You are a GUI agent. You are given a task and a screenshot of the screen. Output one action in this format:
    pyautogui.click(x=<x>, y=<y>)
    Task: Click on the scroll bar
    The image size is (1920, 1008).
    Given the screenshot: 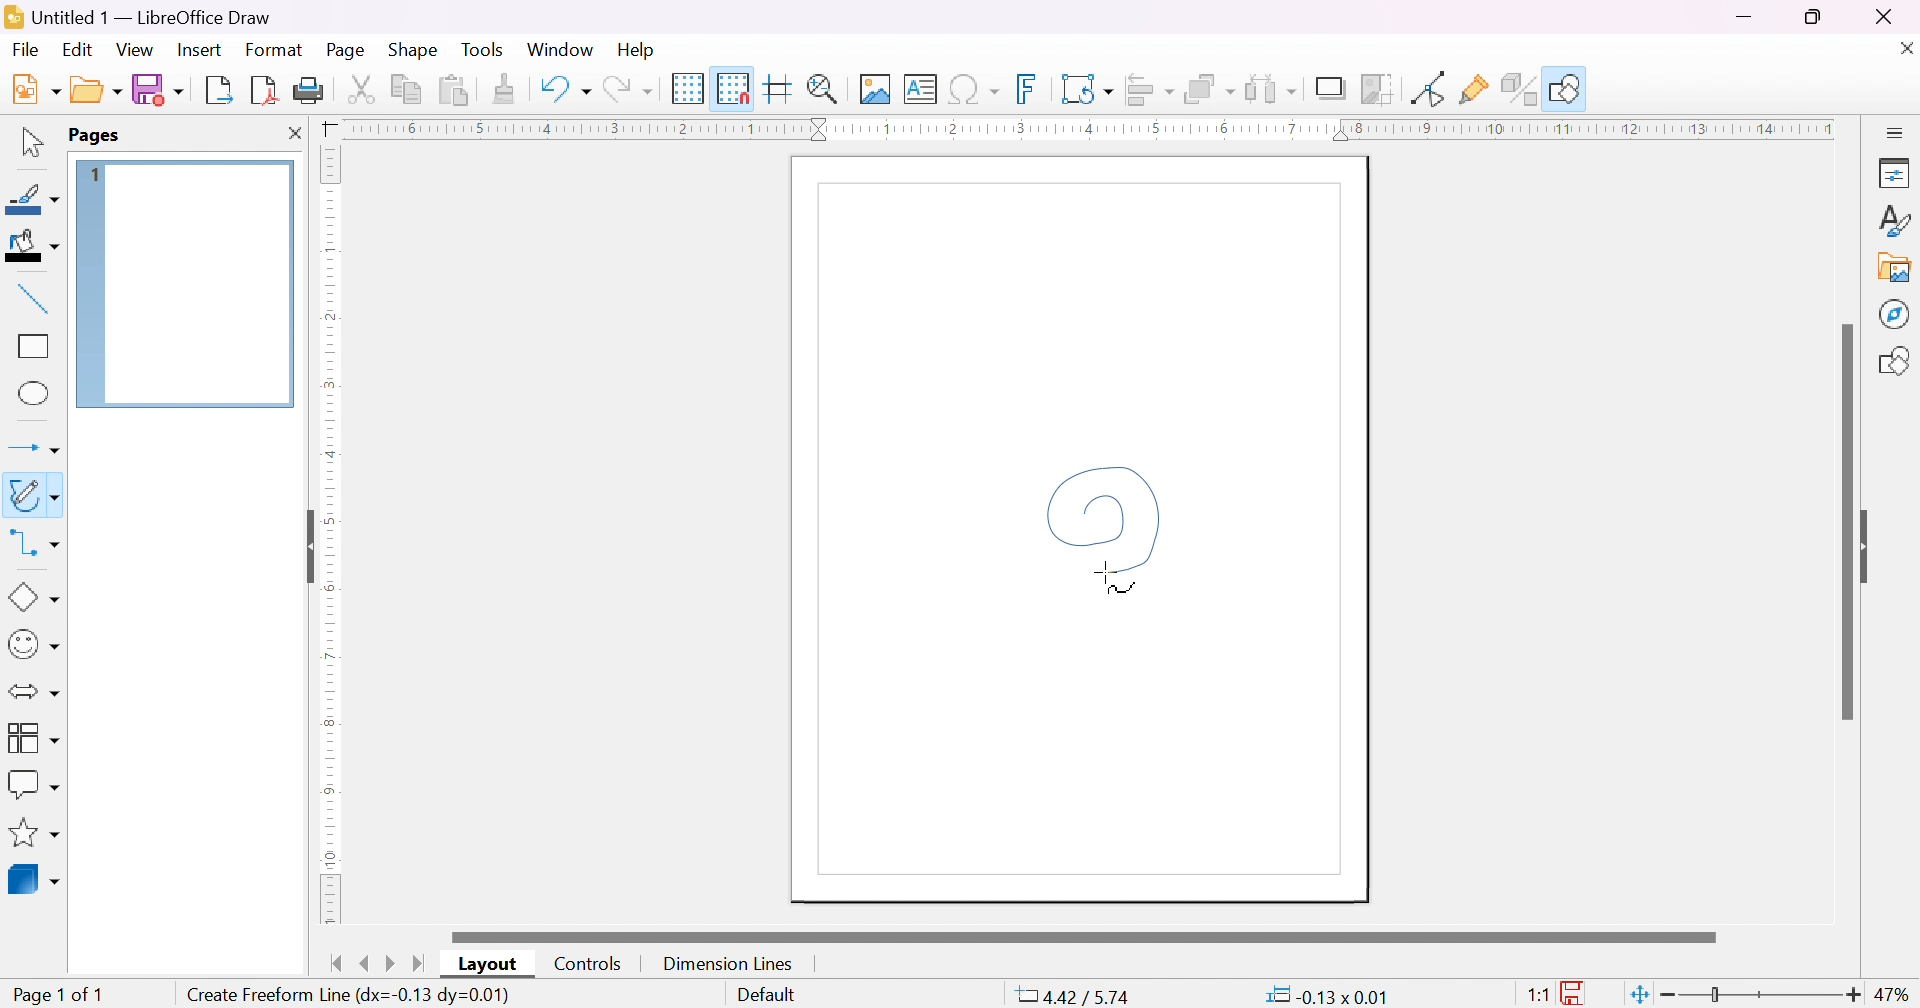 What is the action you would take?
    pyautogui.click(x=1084, y=936)
    